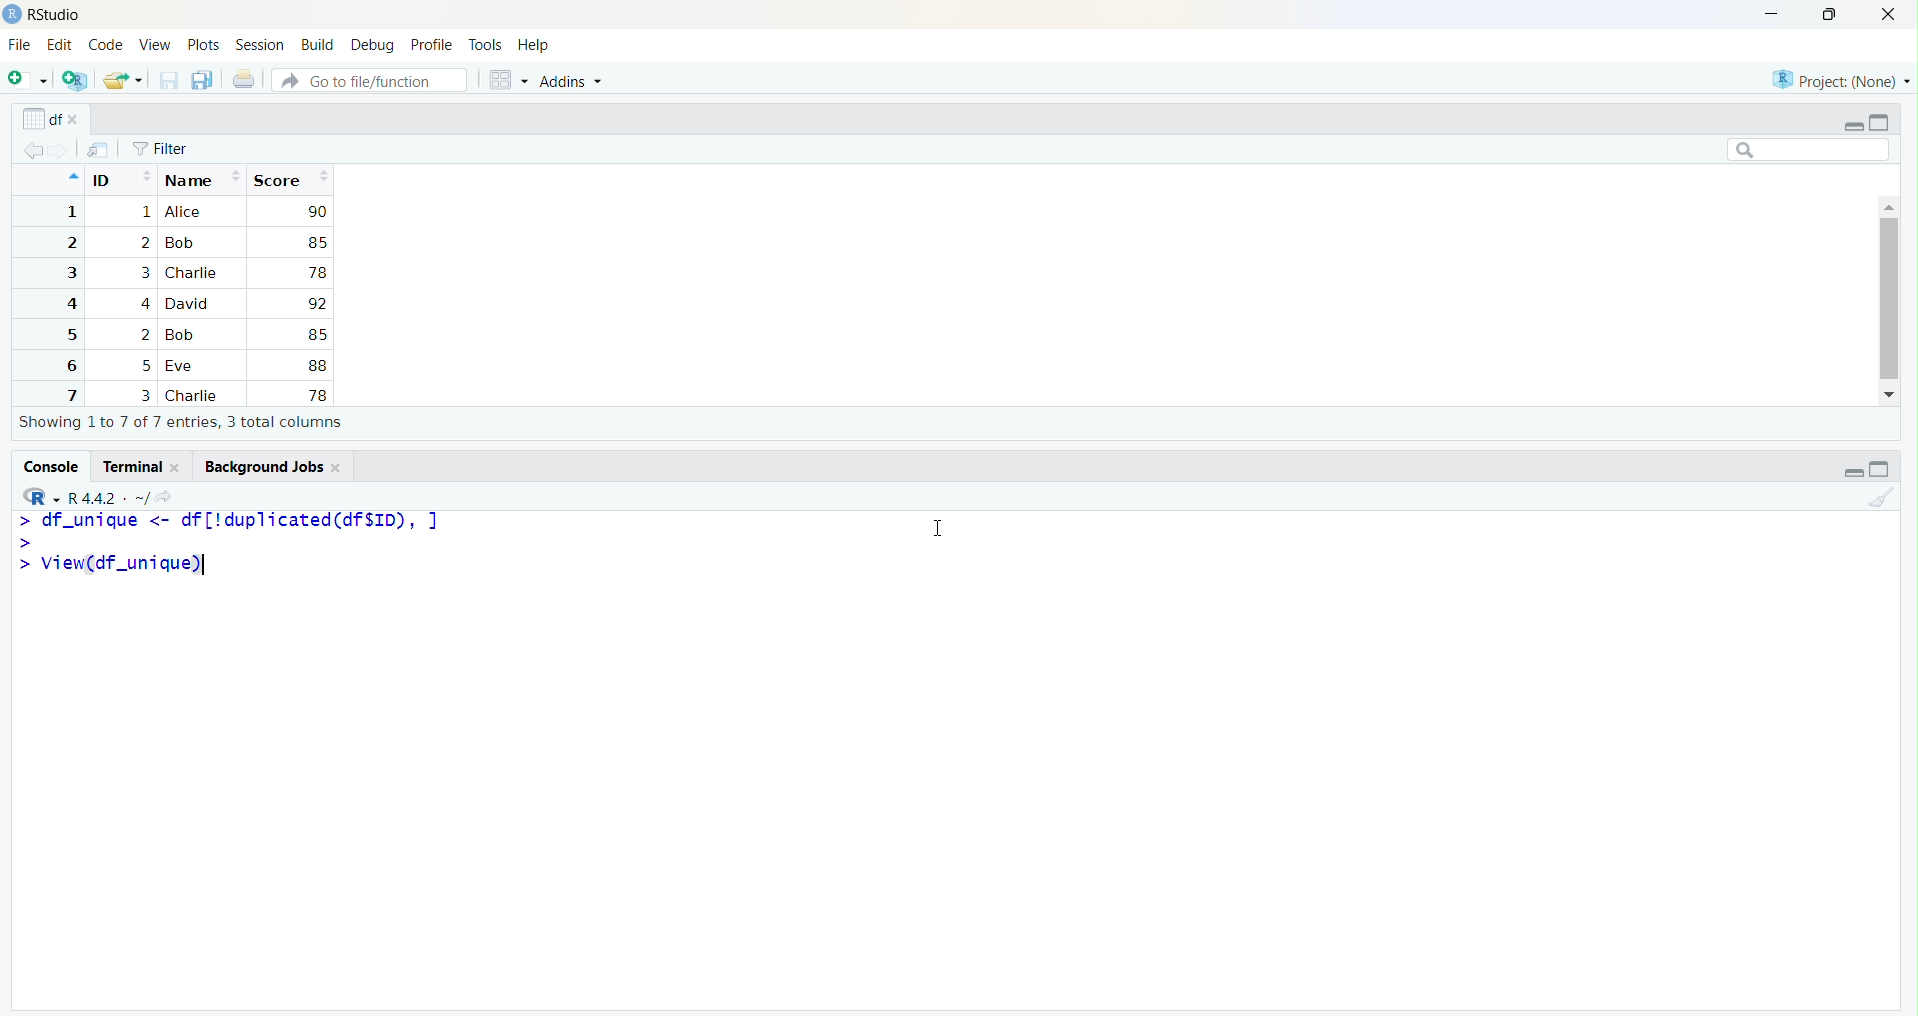 This screenshot has height=1016, width=1918. What do you see at coordinates (180, 244) in the screenshot?
I see `Bob` at bounding box center [180, 244].